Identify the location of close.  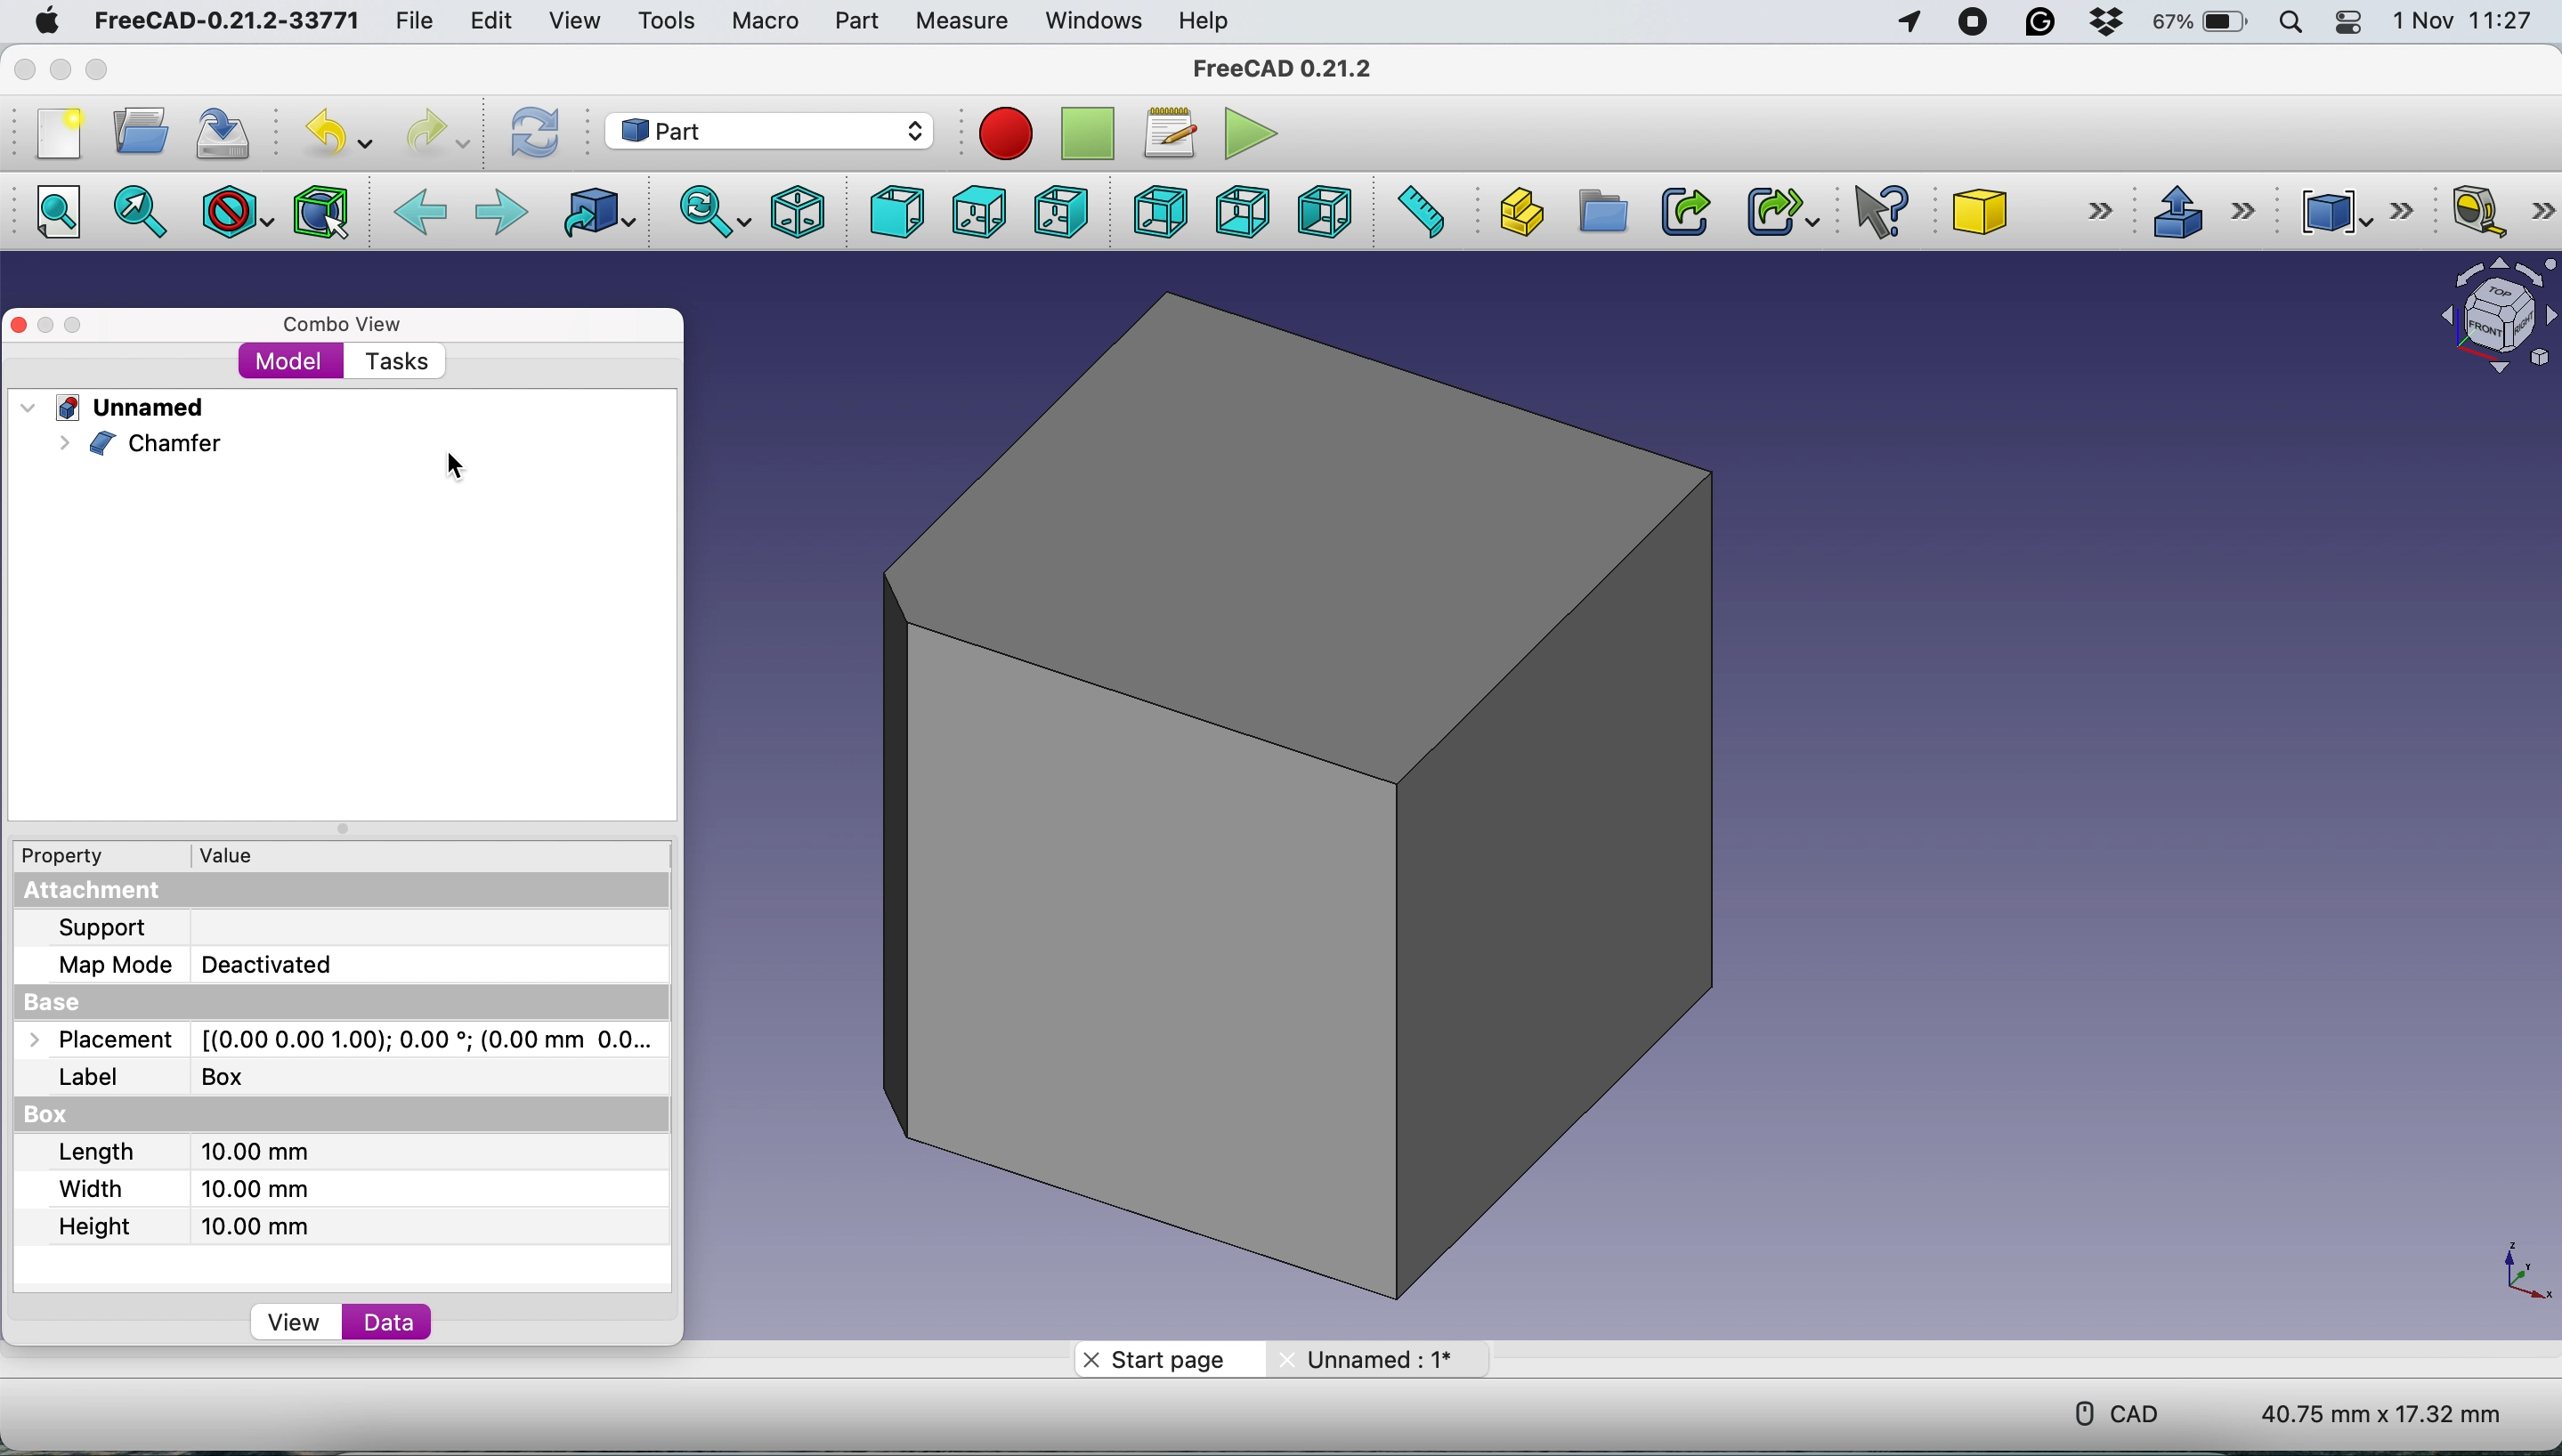
(21, 326).